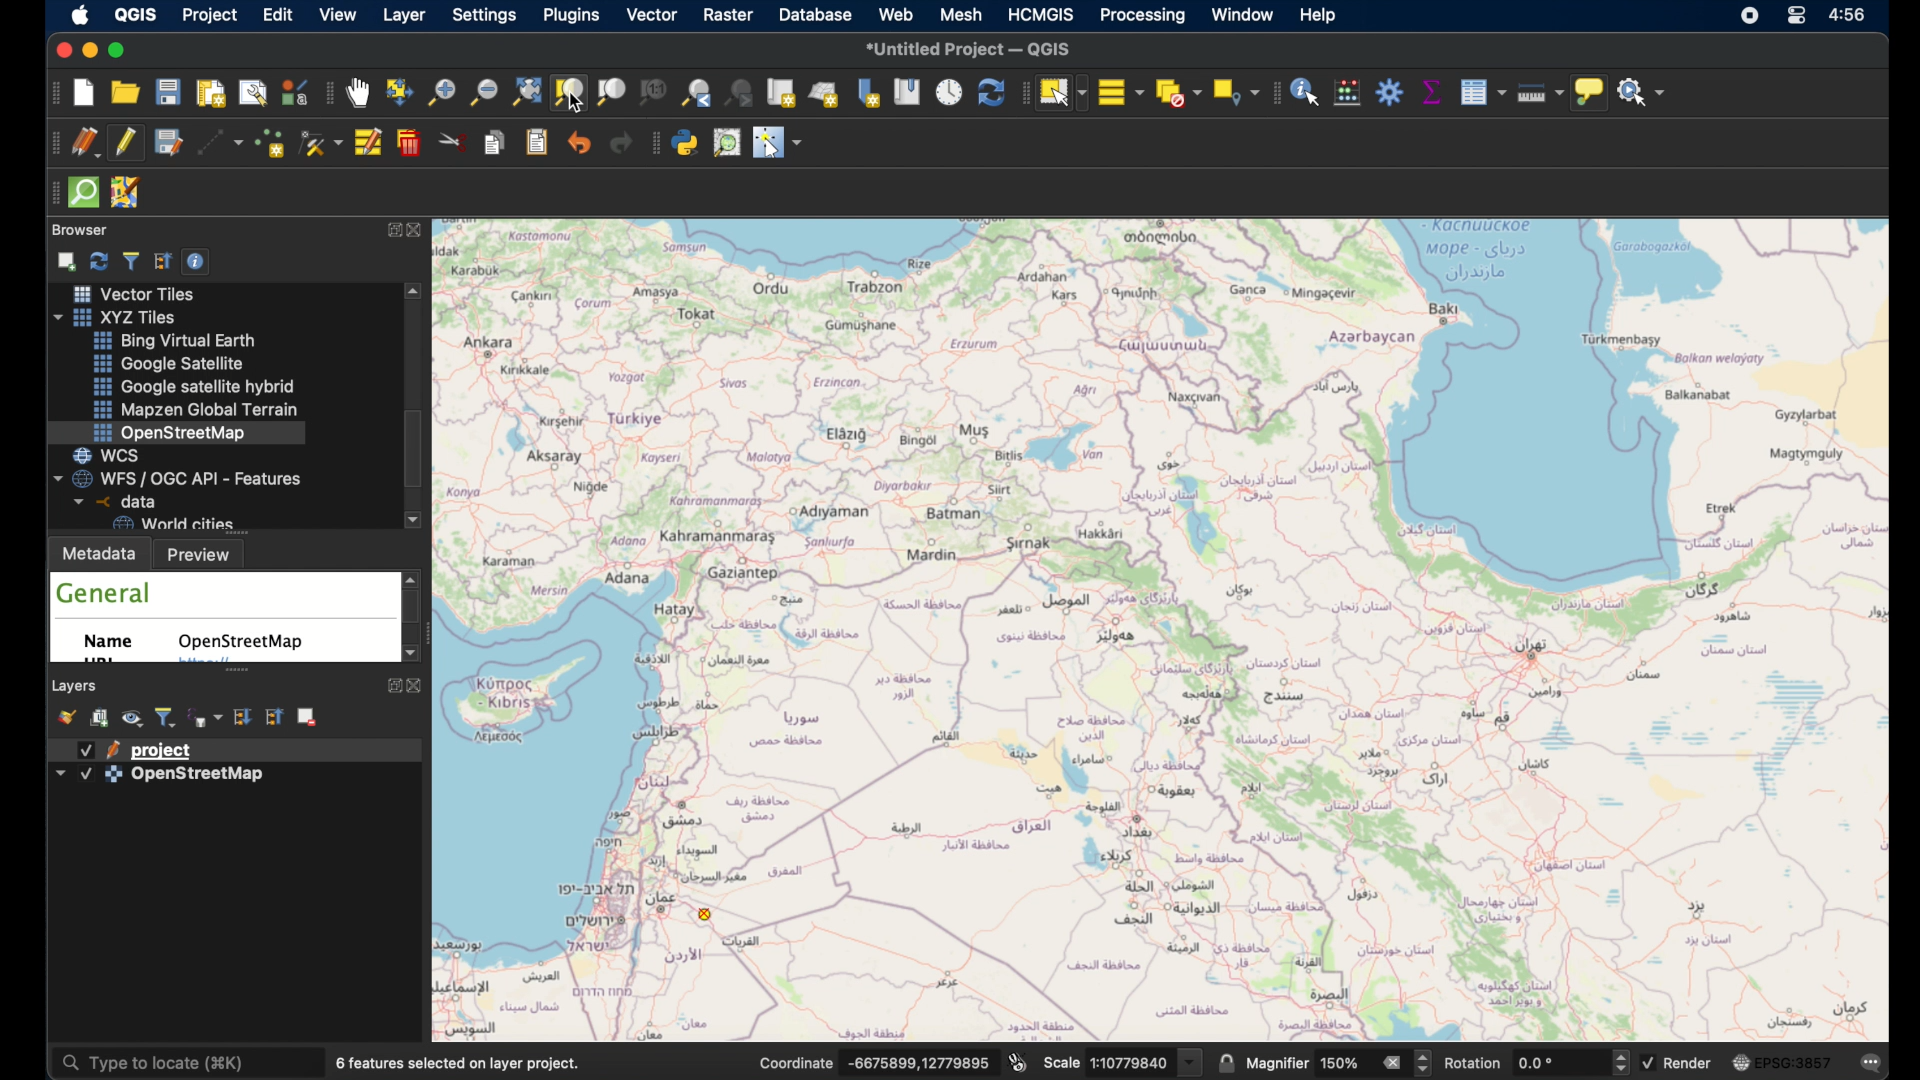 The width and height of the screenshot is (1920, 1080). Describe the element at coordinates (98, 259) in the screenshot. I see `refresh` at that location.